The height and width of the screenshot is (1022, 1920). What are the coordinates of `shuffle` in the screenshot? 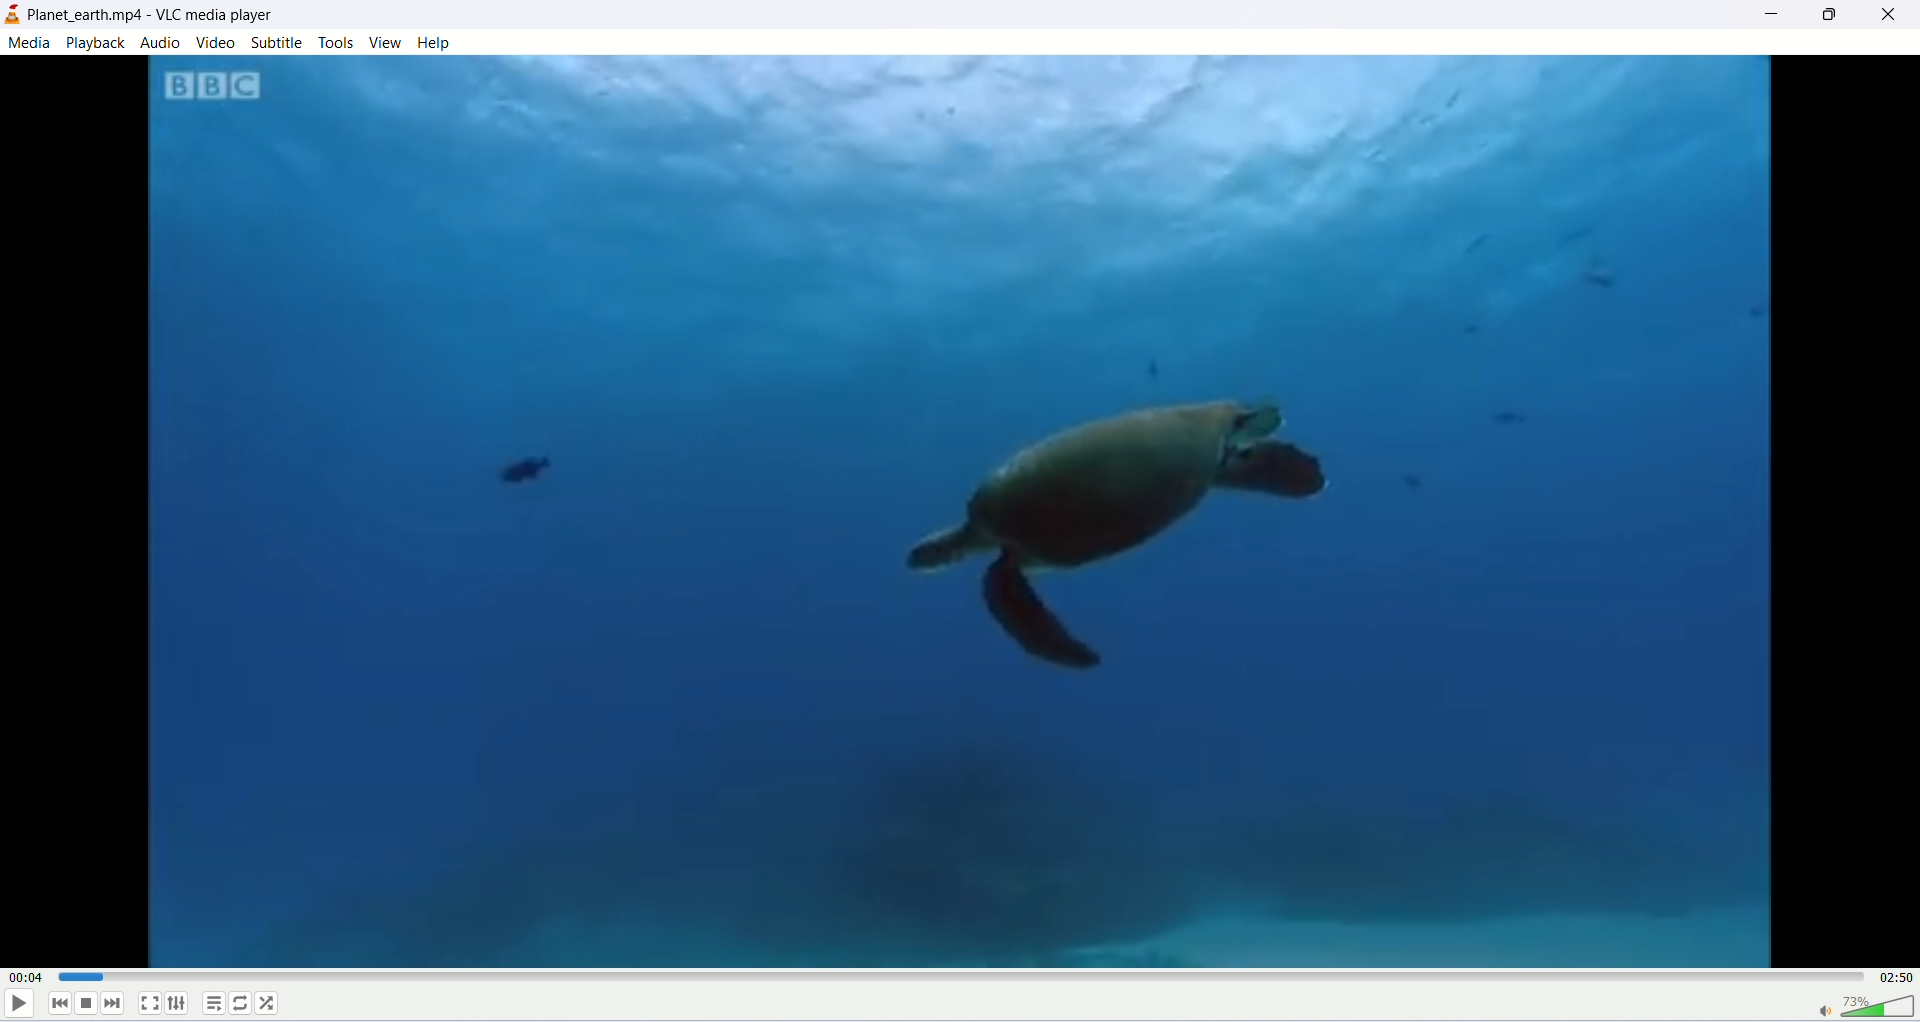 It's located at (267, 1004).